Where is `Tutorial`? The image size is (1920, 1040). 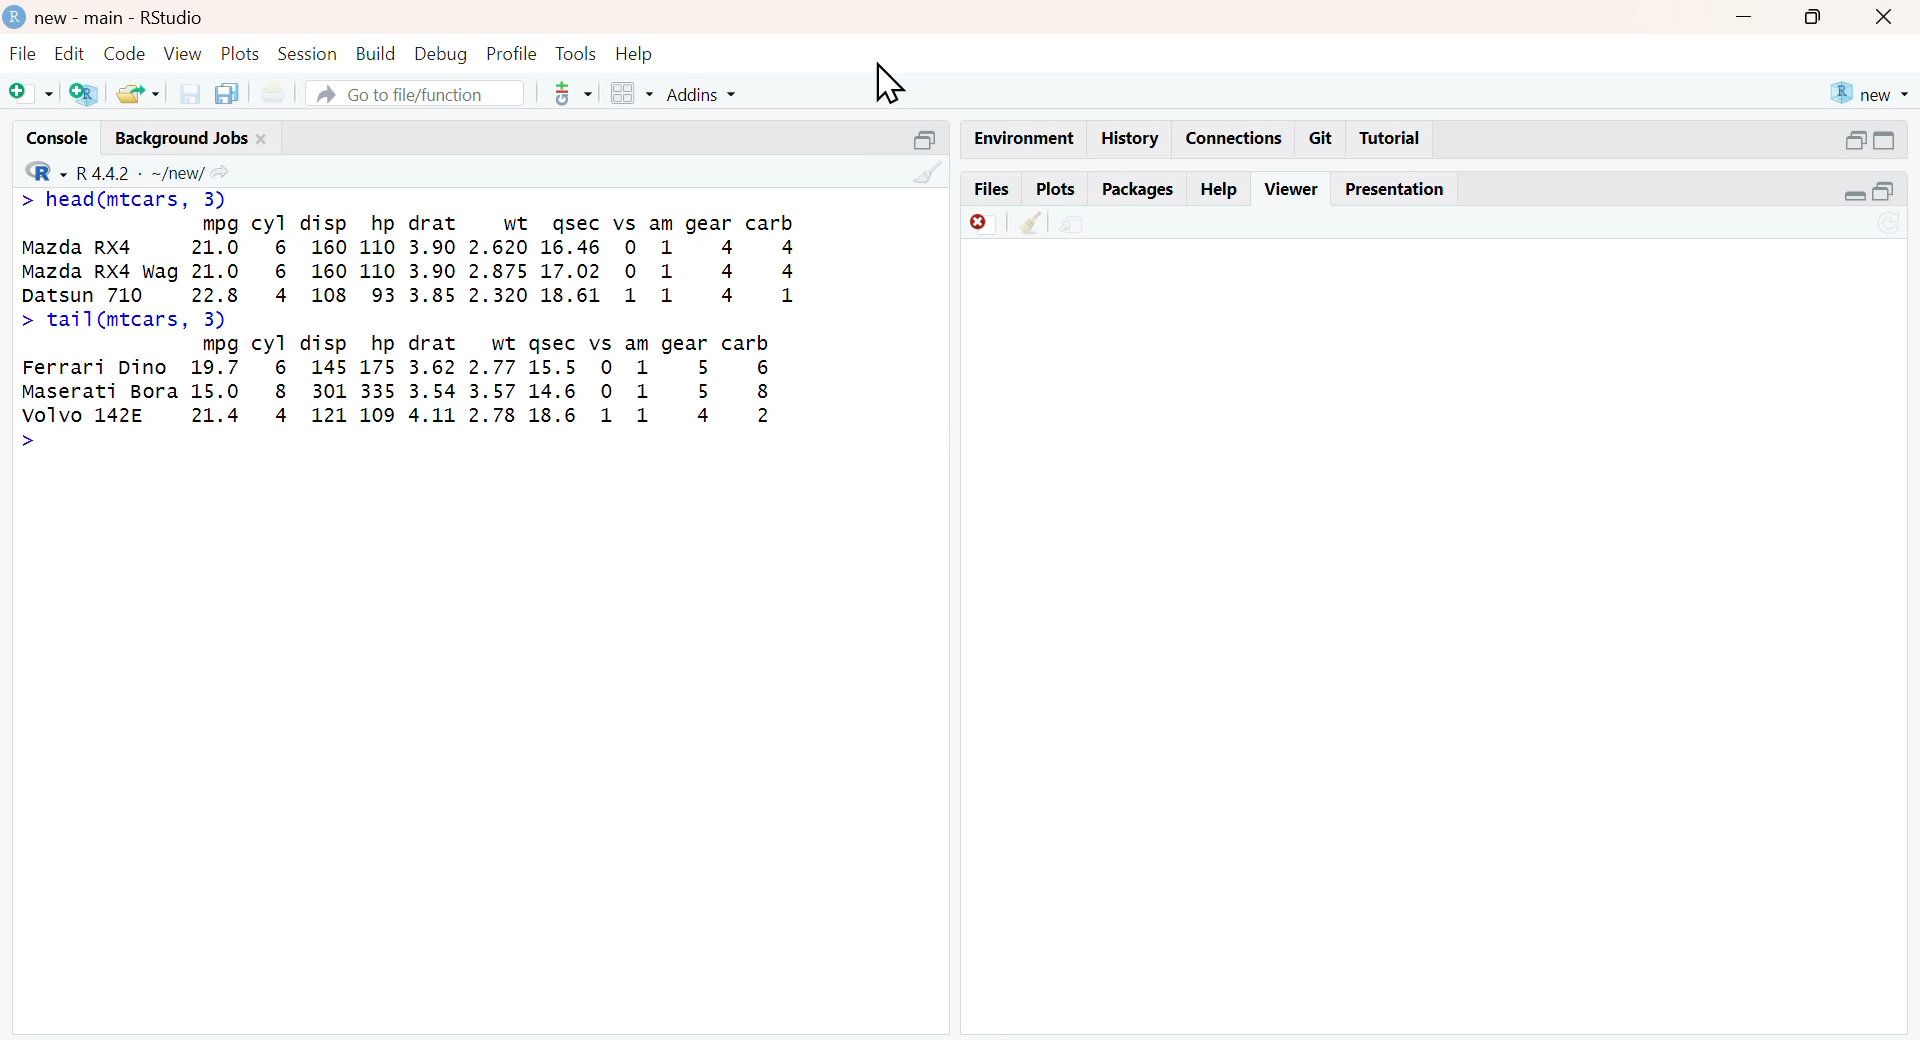 Tutorial is located at coordinates (1394, 139).